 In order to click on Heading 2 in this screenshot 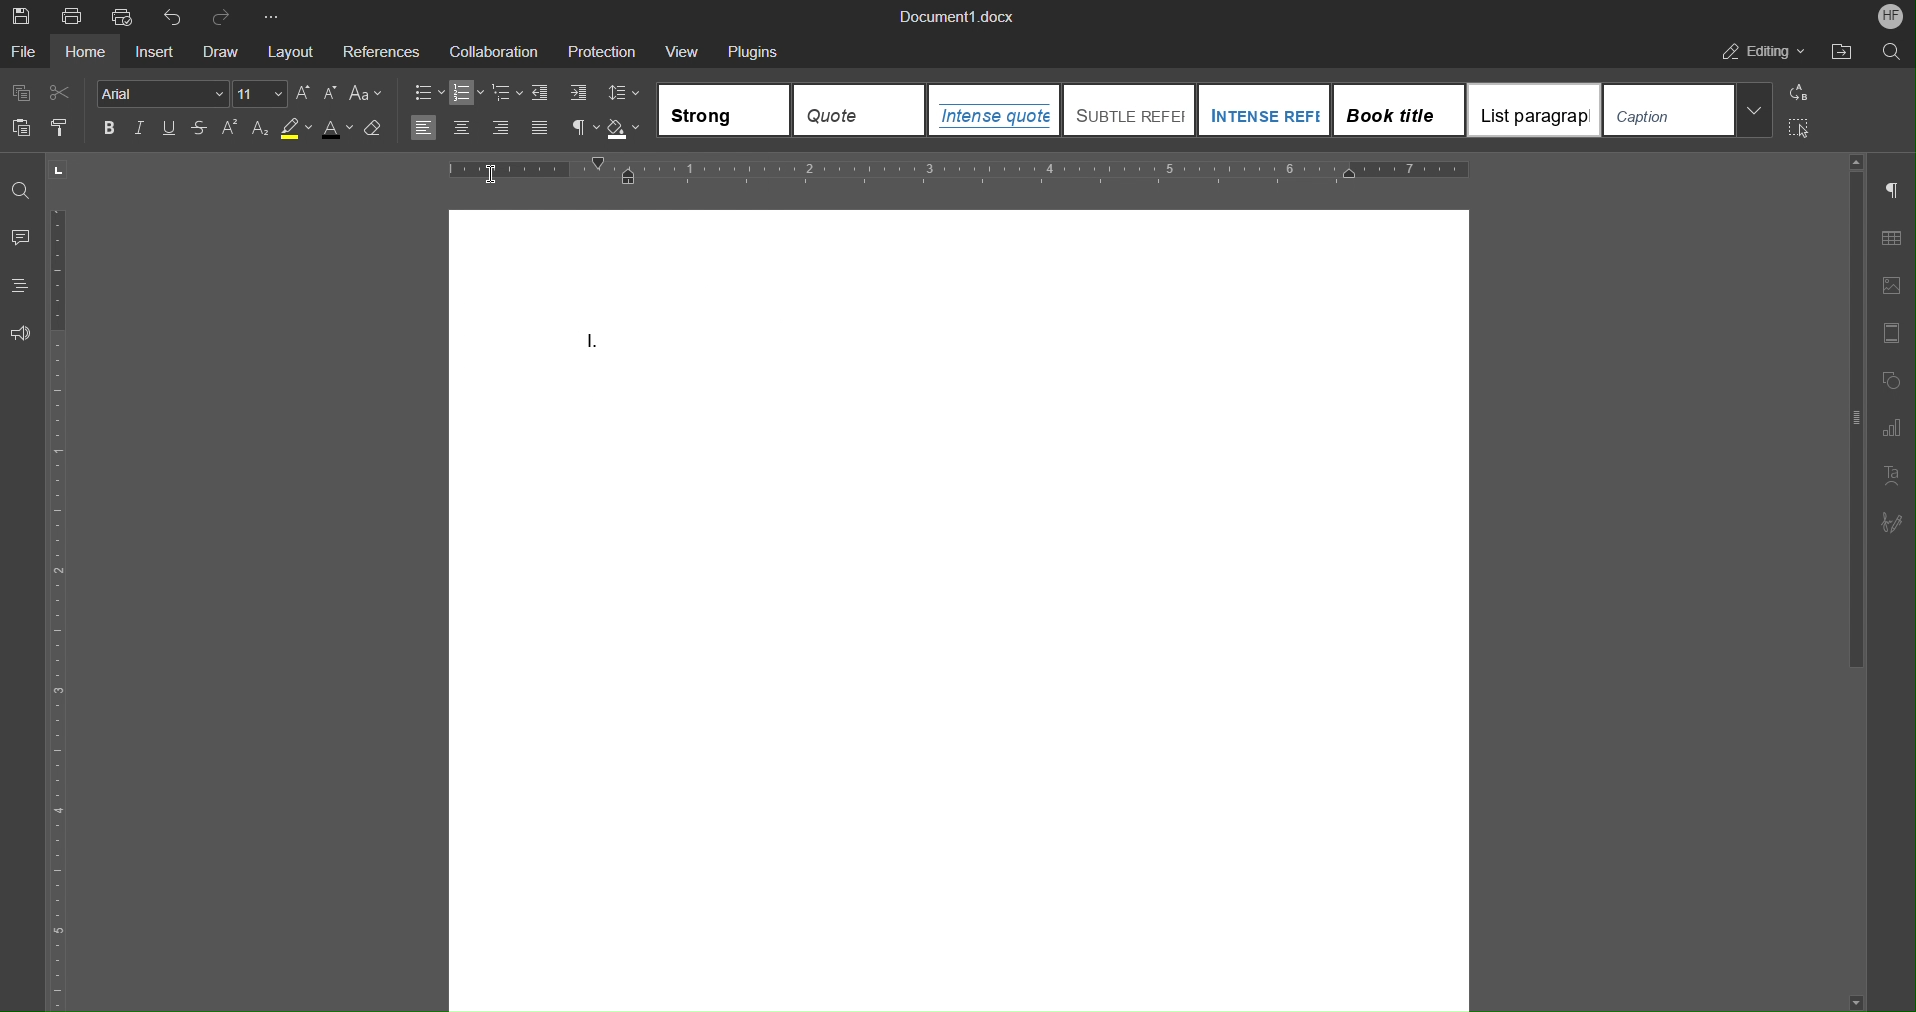, I will do `click(1129, 108)`.